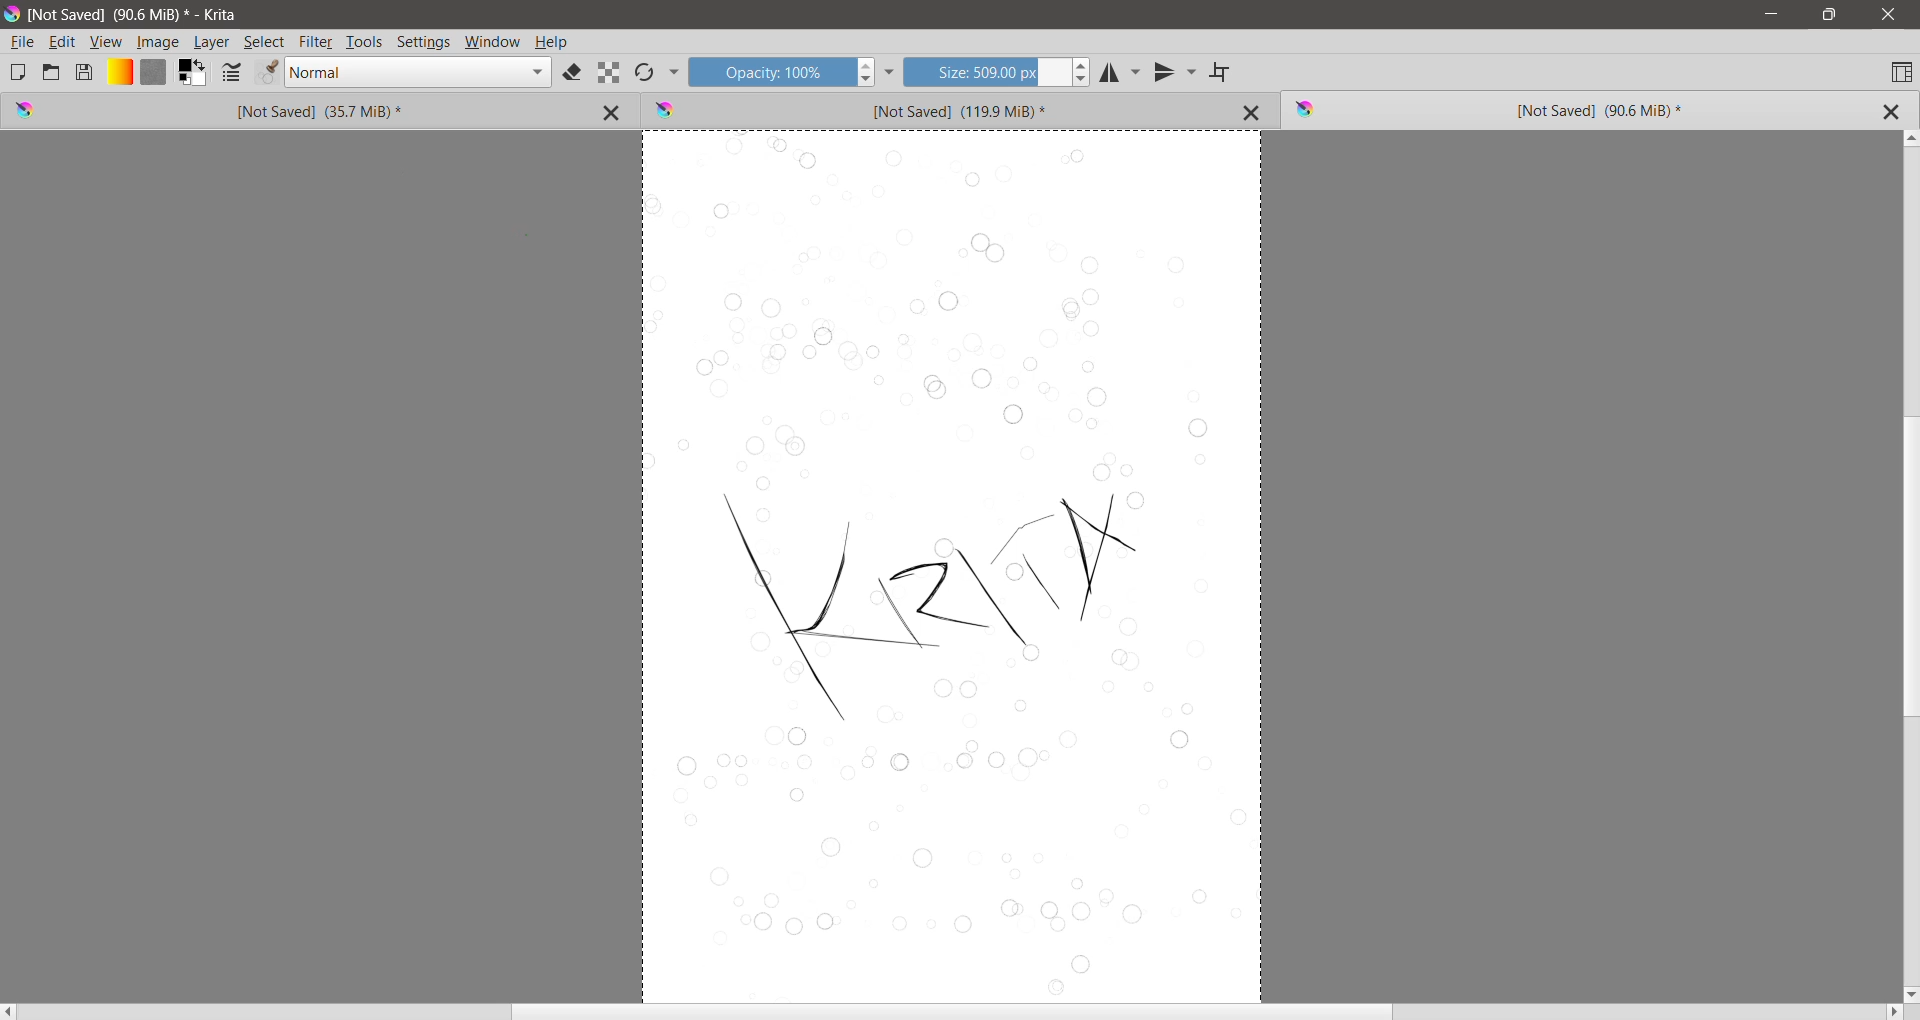  What do you see at coordinates (1901, 71) in the screenshot?
I see `Choose Workspace` at bounding box center [1901, 71].